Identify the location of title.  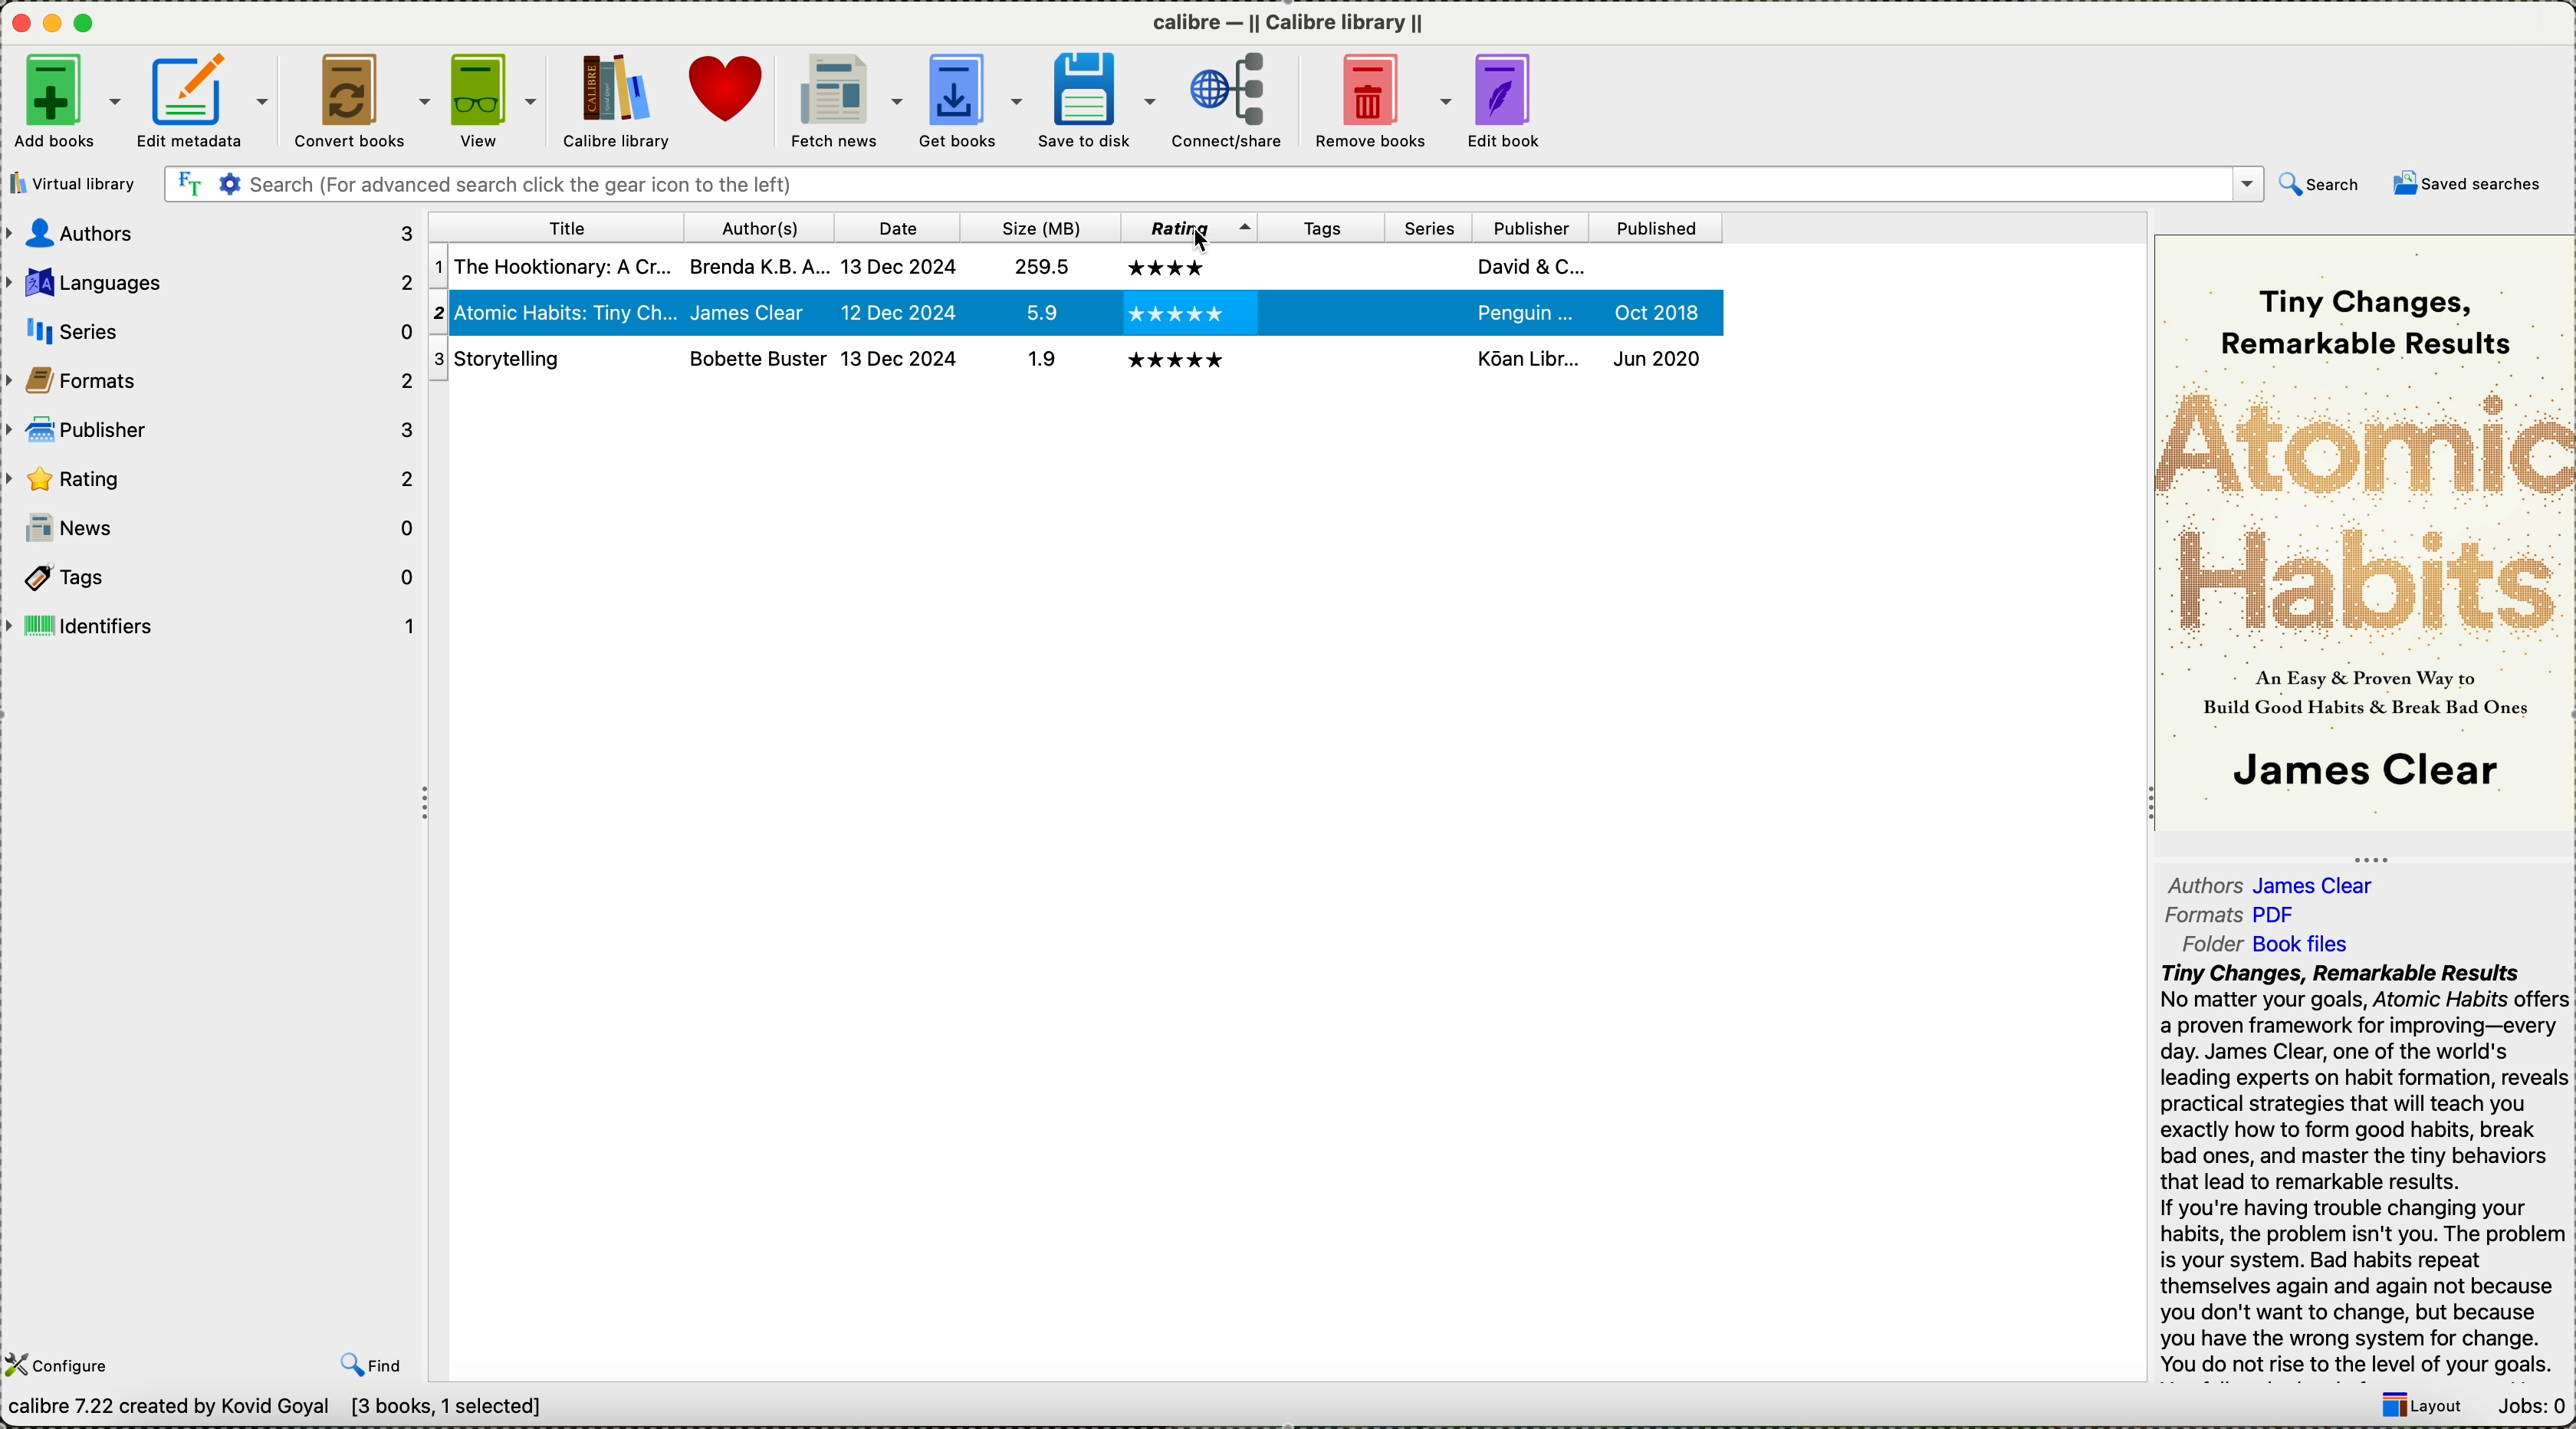
(555, 226).